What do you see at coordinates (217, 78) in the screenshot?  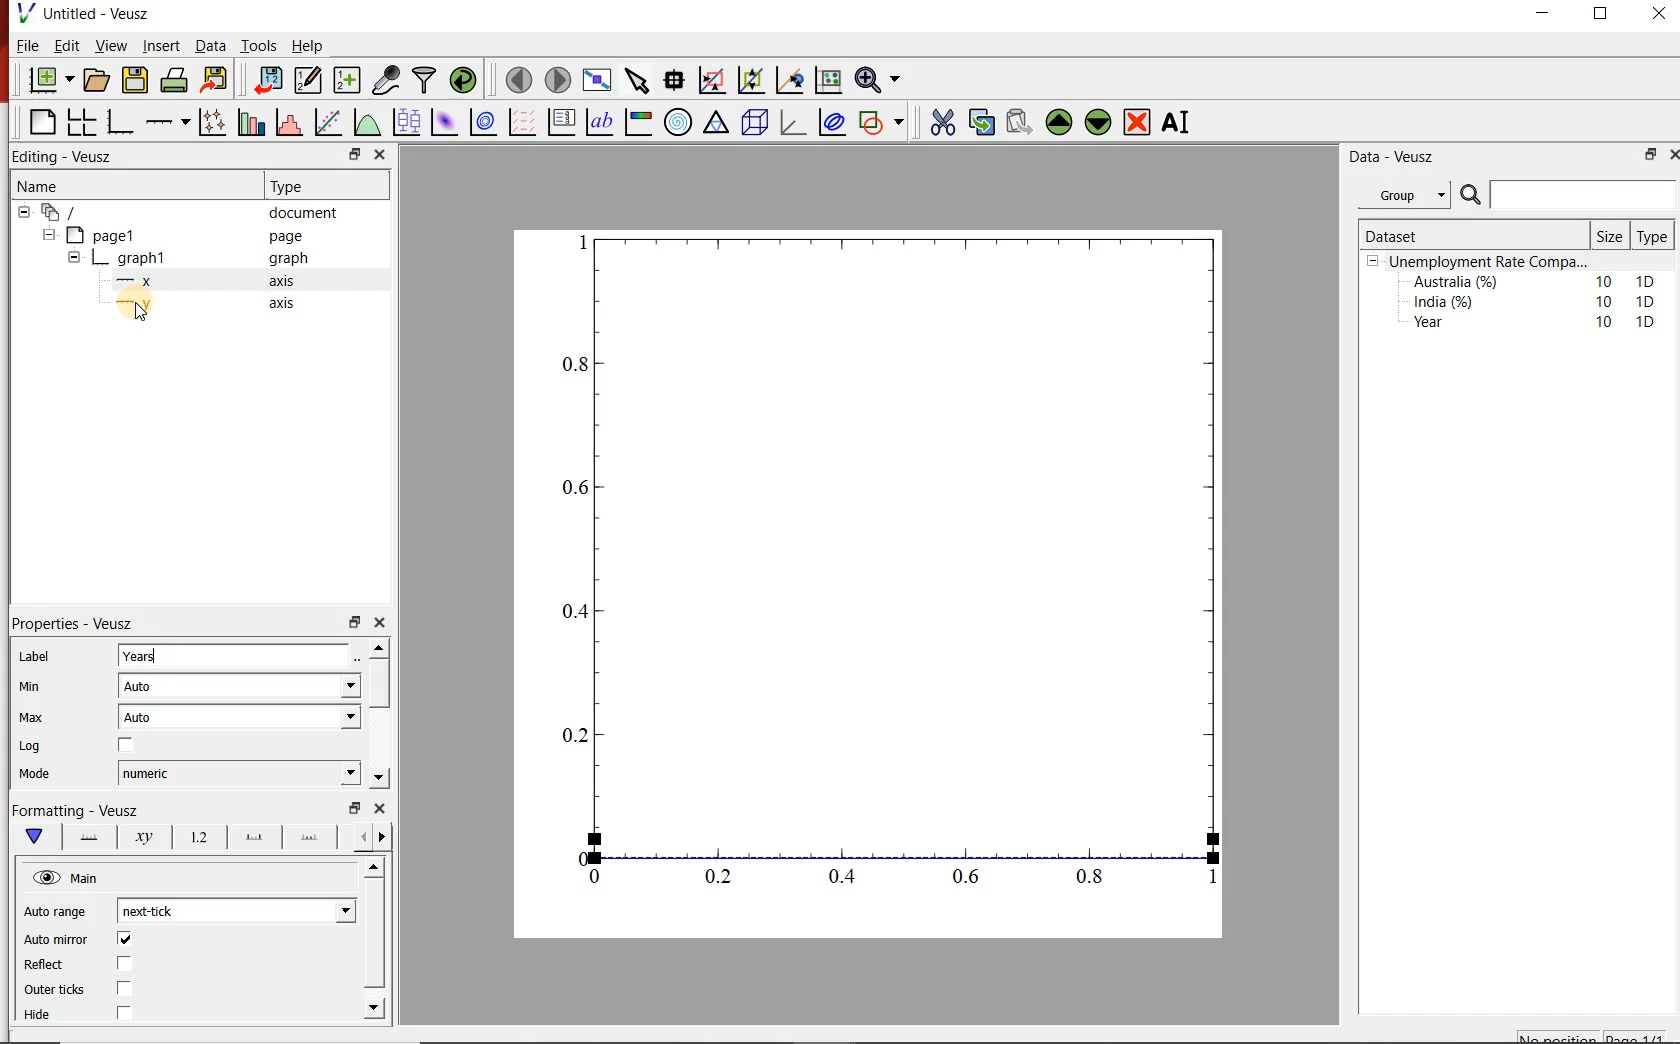 I see `export document` at bounding box center [217, 78].